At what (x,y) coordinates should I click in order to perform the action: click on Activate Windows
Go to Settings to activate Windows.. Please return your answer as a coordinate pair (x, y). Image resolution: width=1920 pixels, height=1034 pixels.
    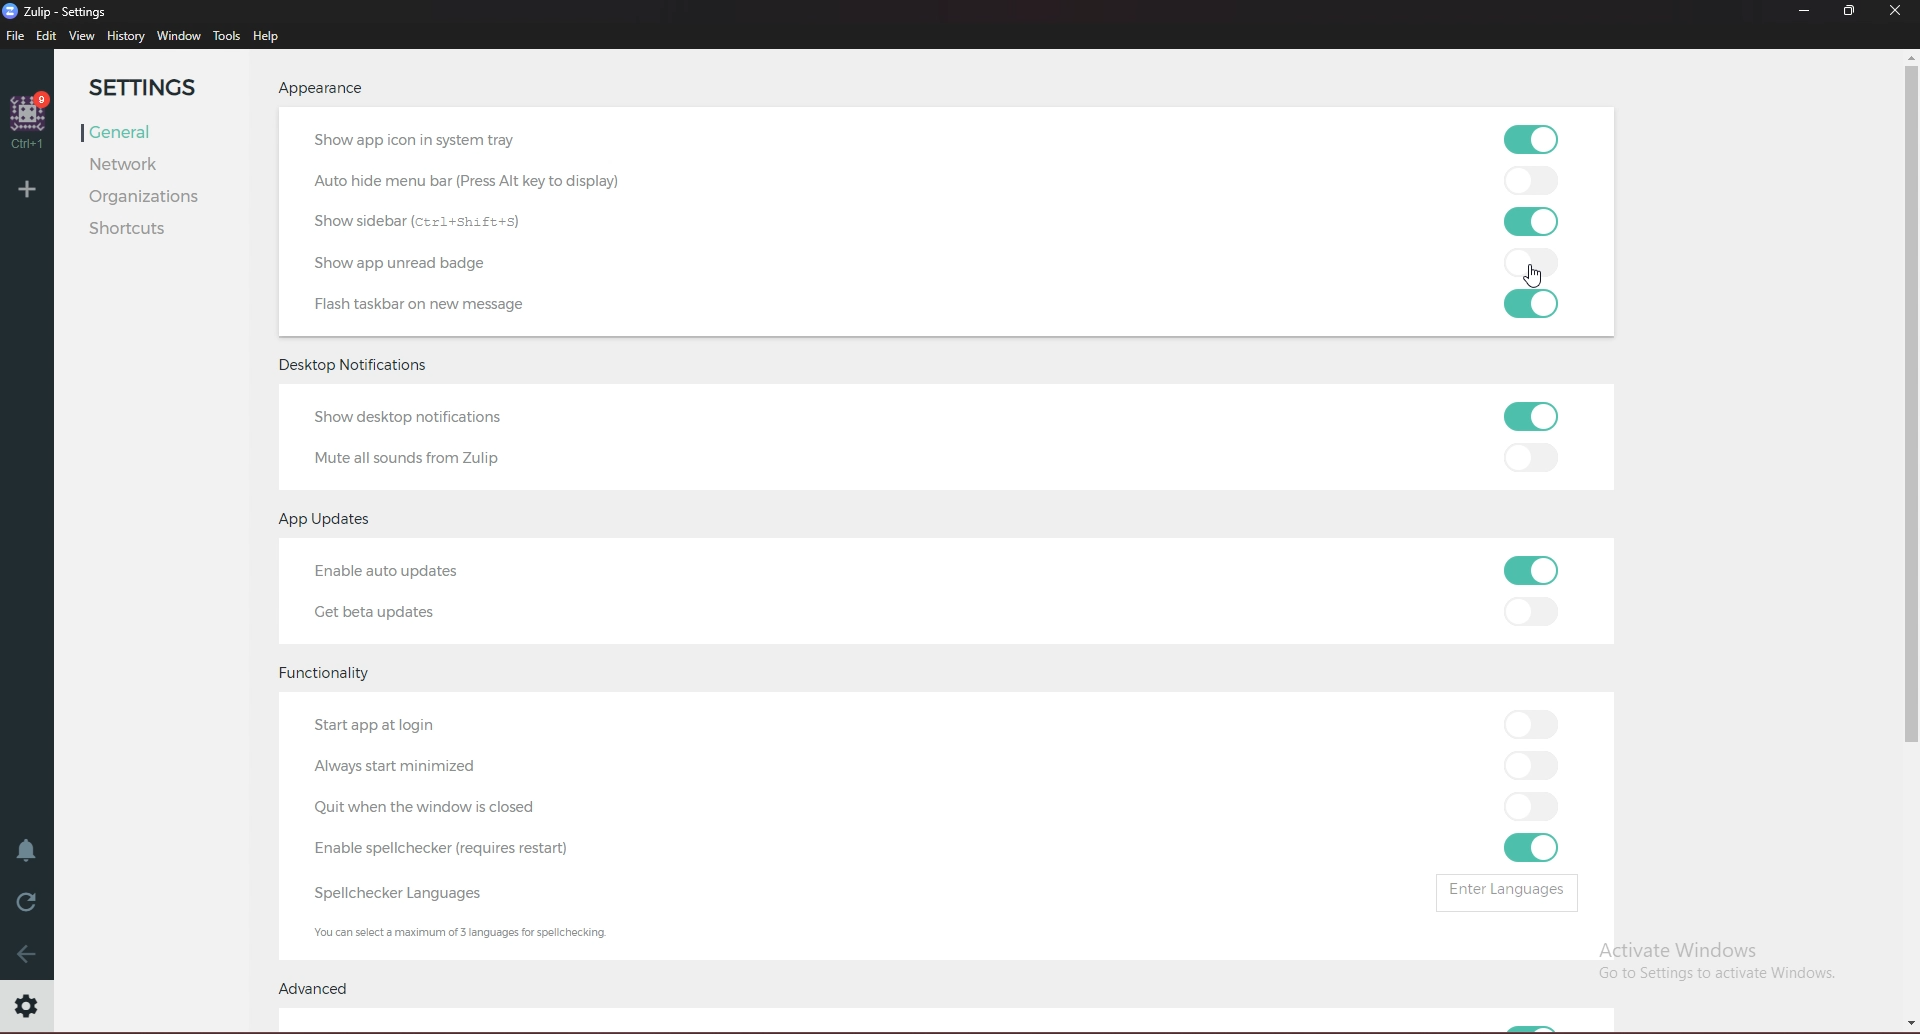
    Looking at the image, I should click on (1710, 959).